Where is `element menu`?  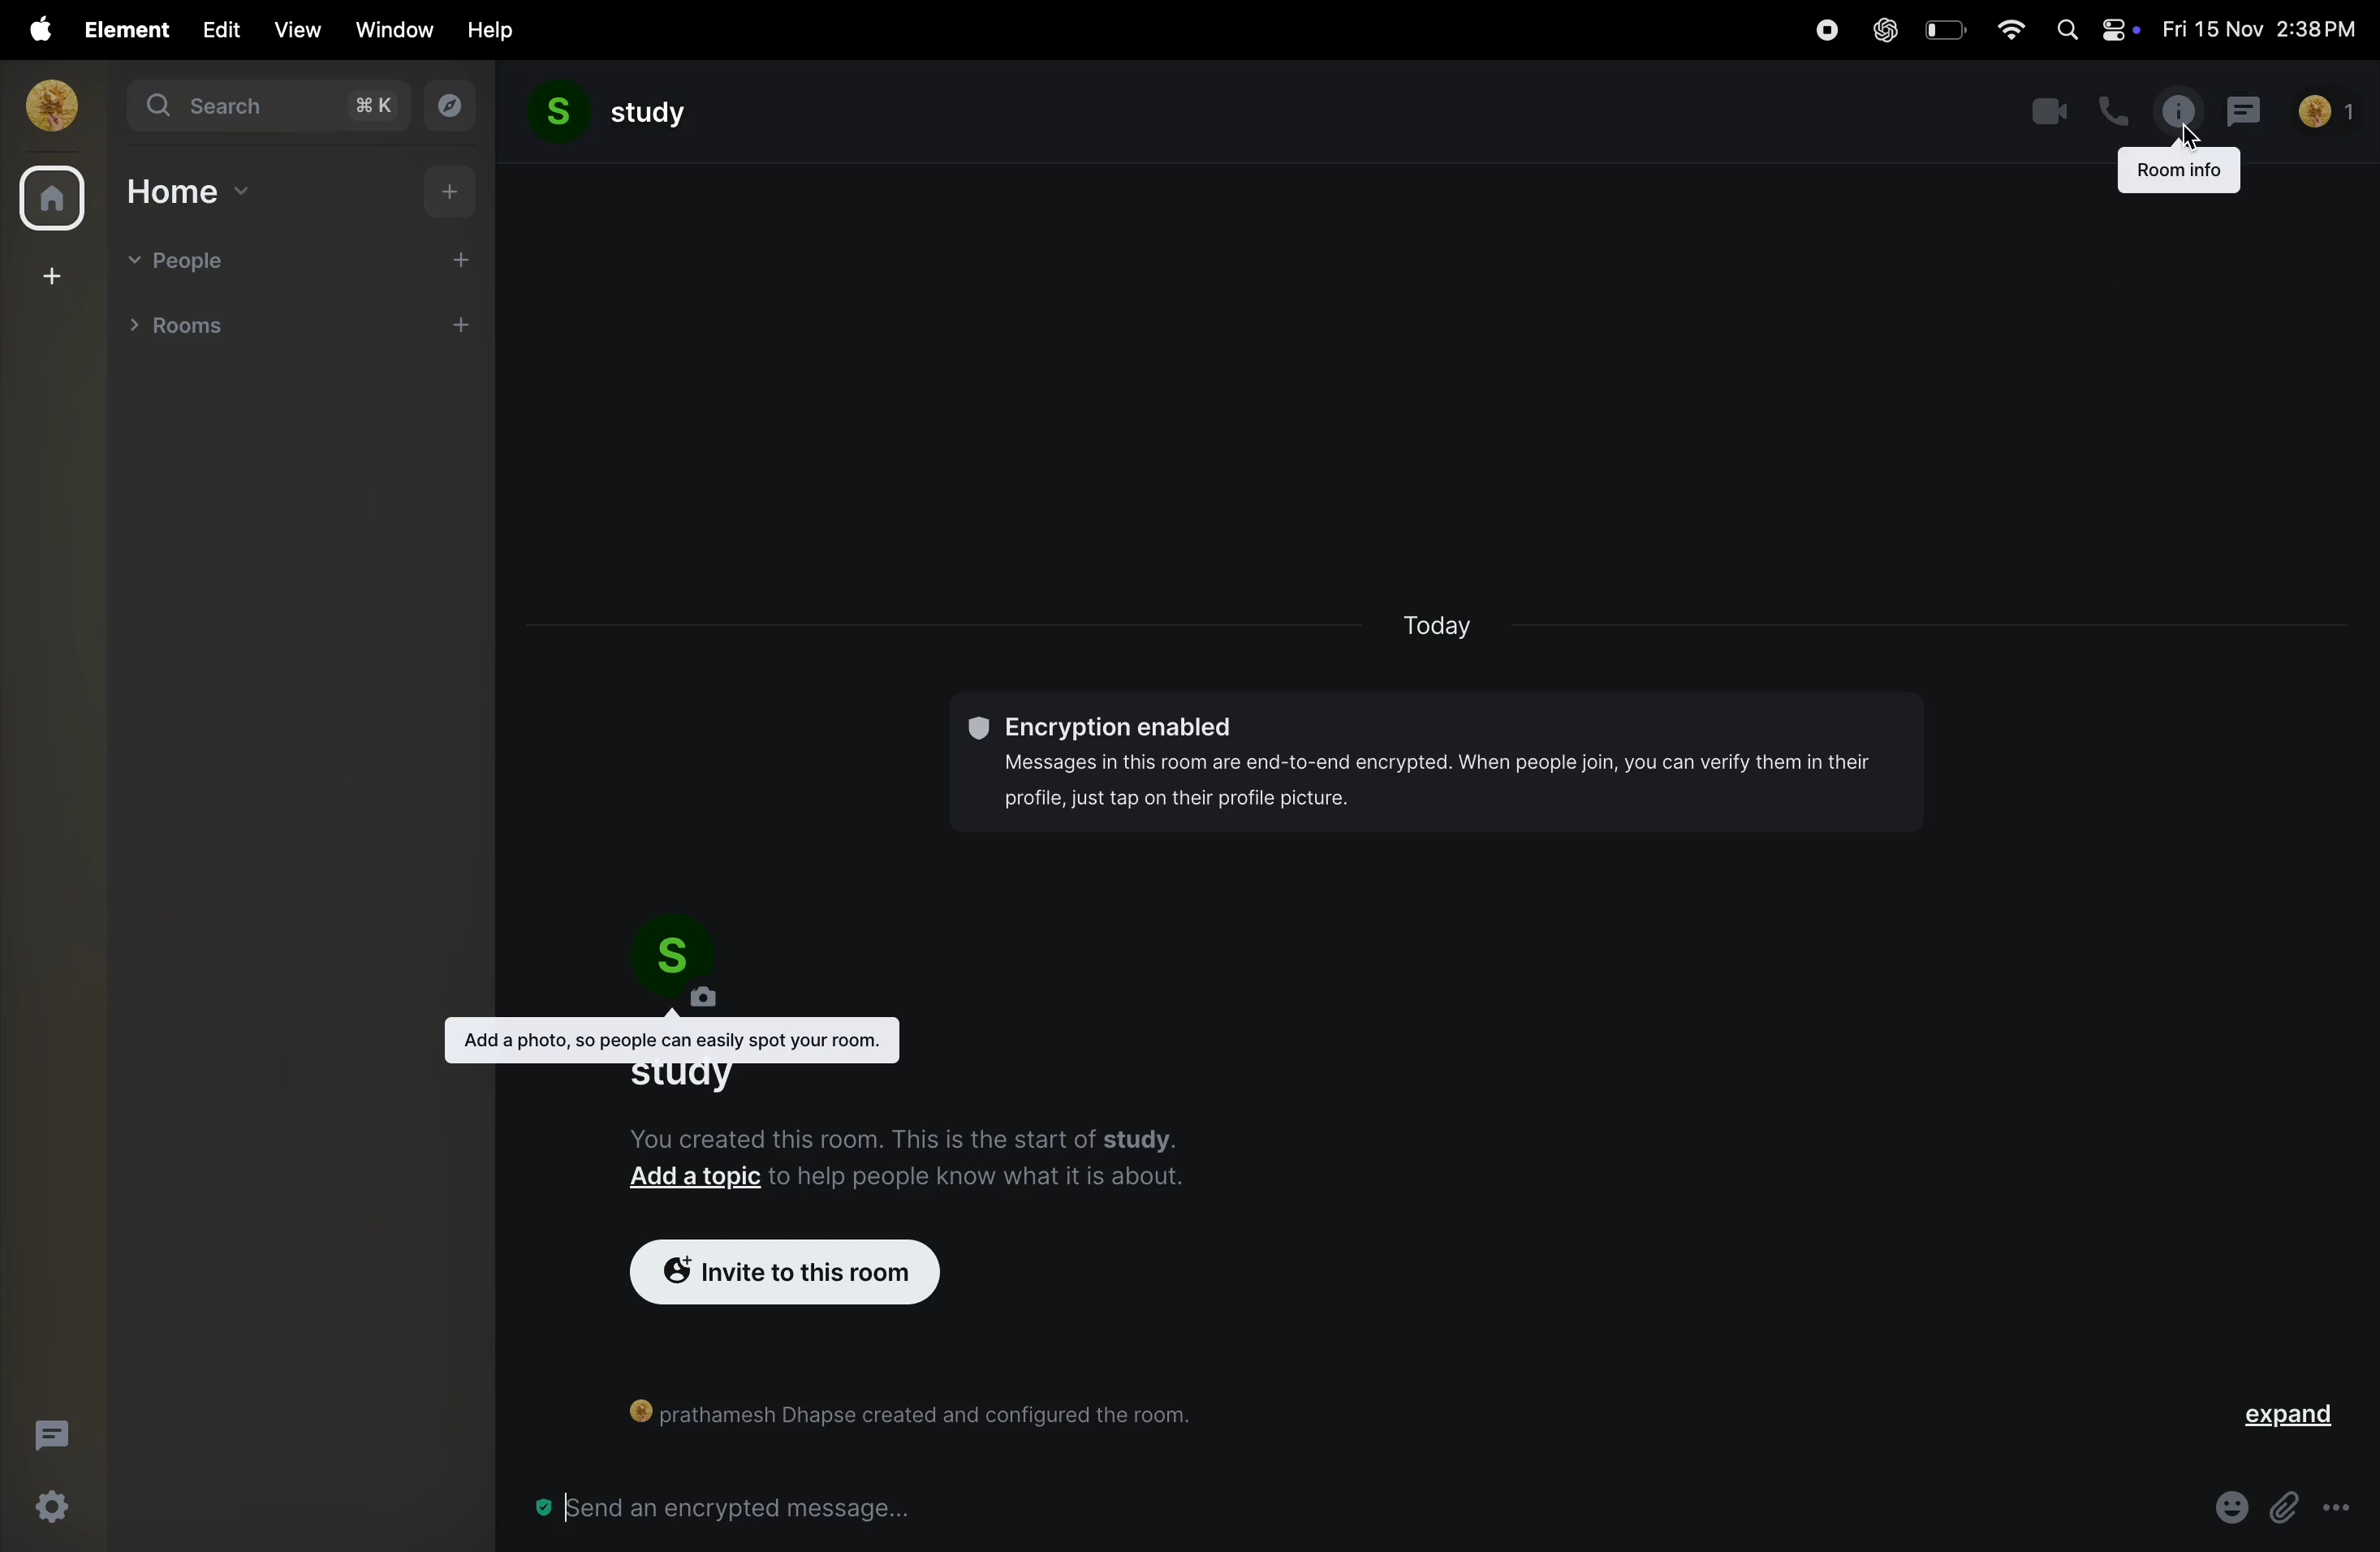 element menu is located at coordinates (121, 28).